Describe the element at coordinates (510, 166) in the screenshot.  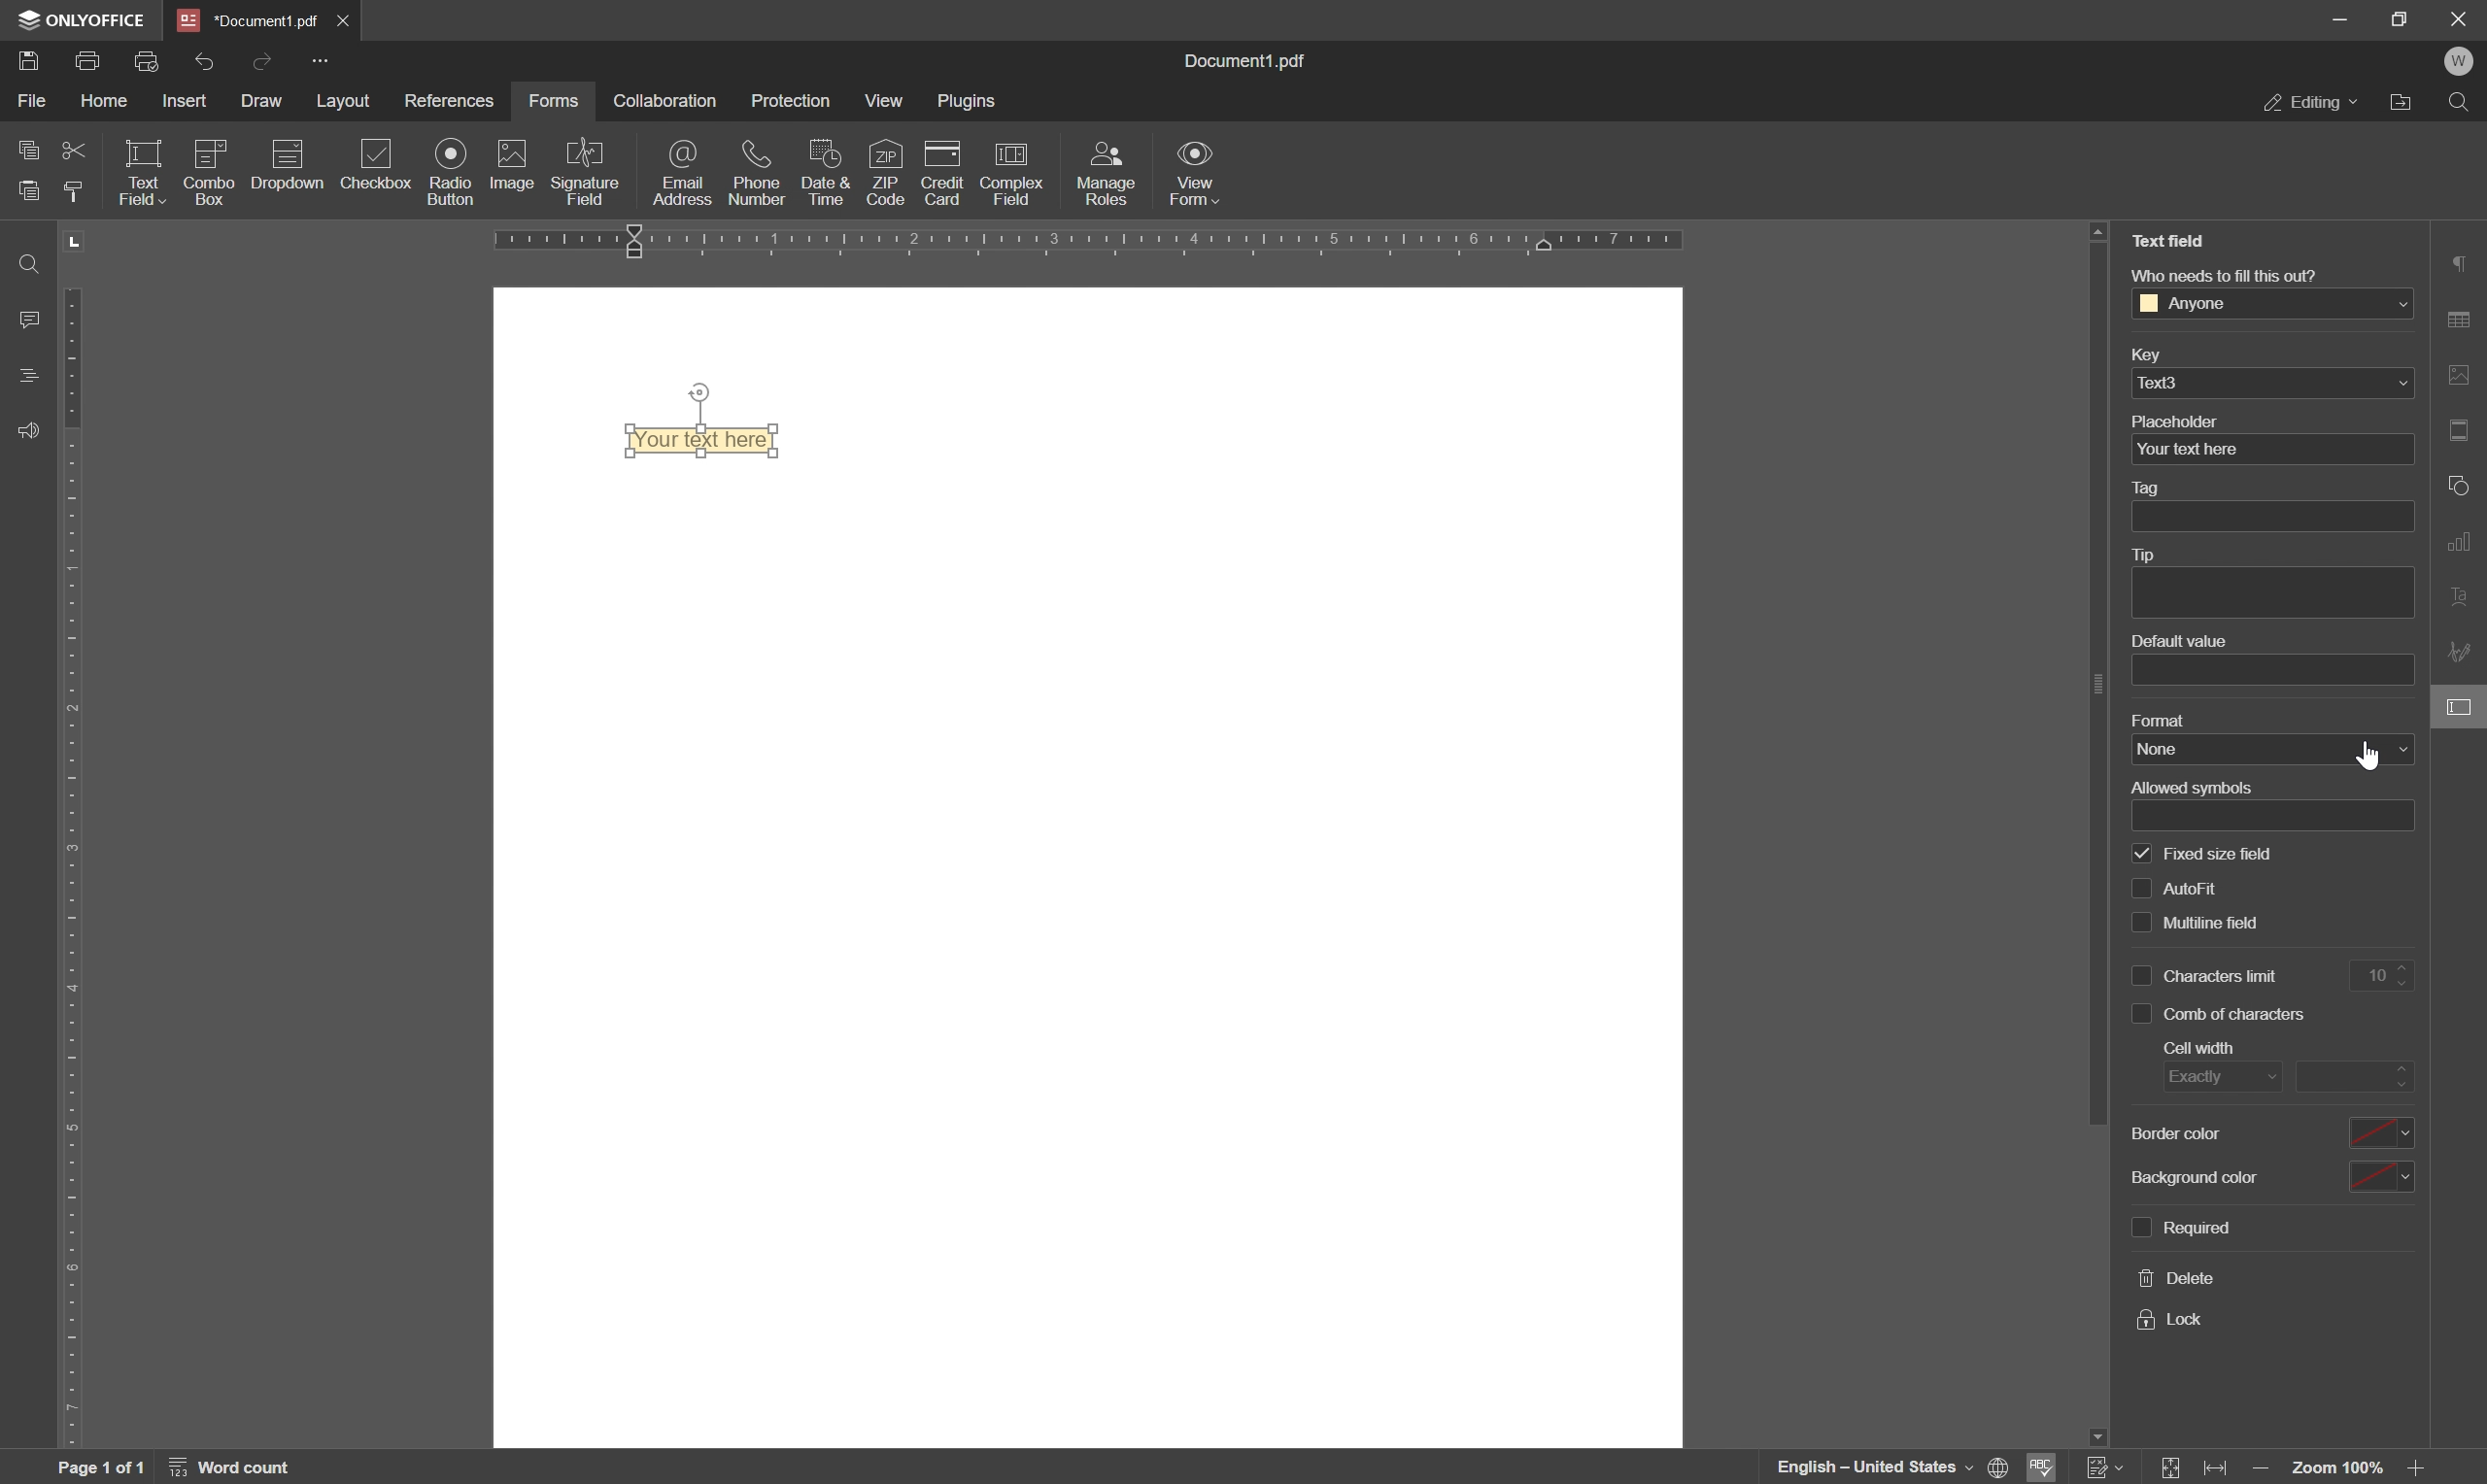
I see `image` at that location.